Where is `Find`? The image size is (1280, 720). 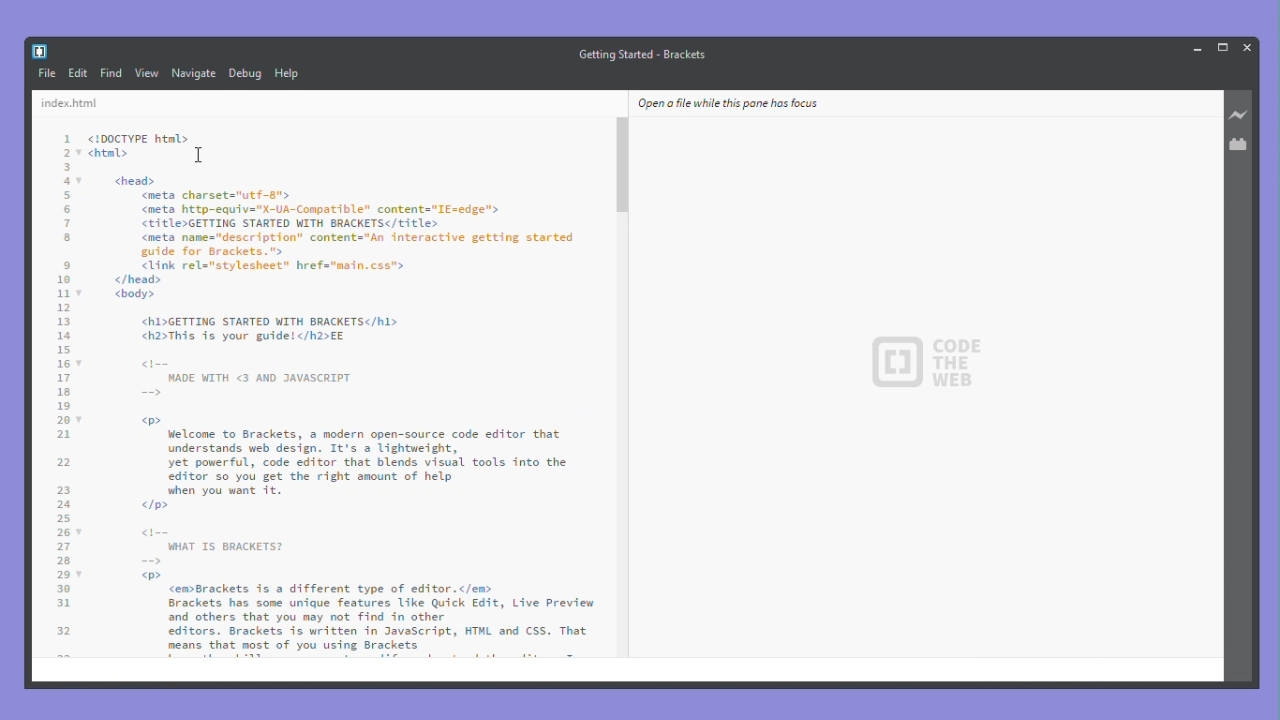 Find is located at coordinates (111, 74).